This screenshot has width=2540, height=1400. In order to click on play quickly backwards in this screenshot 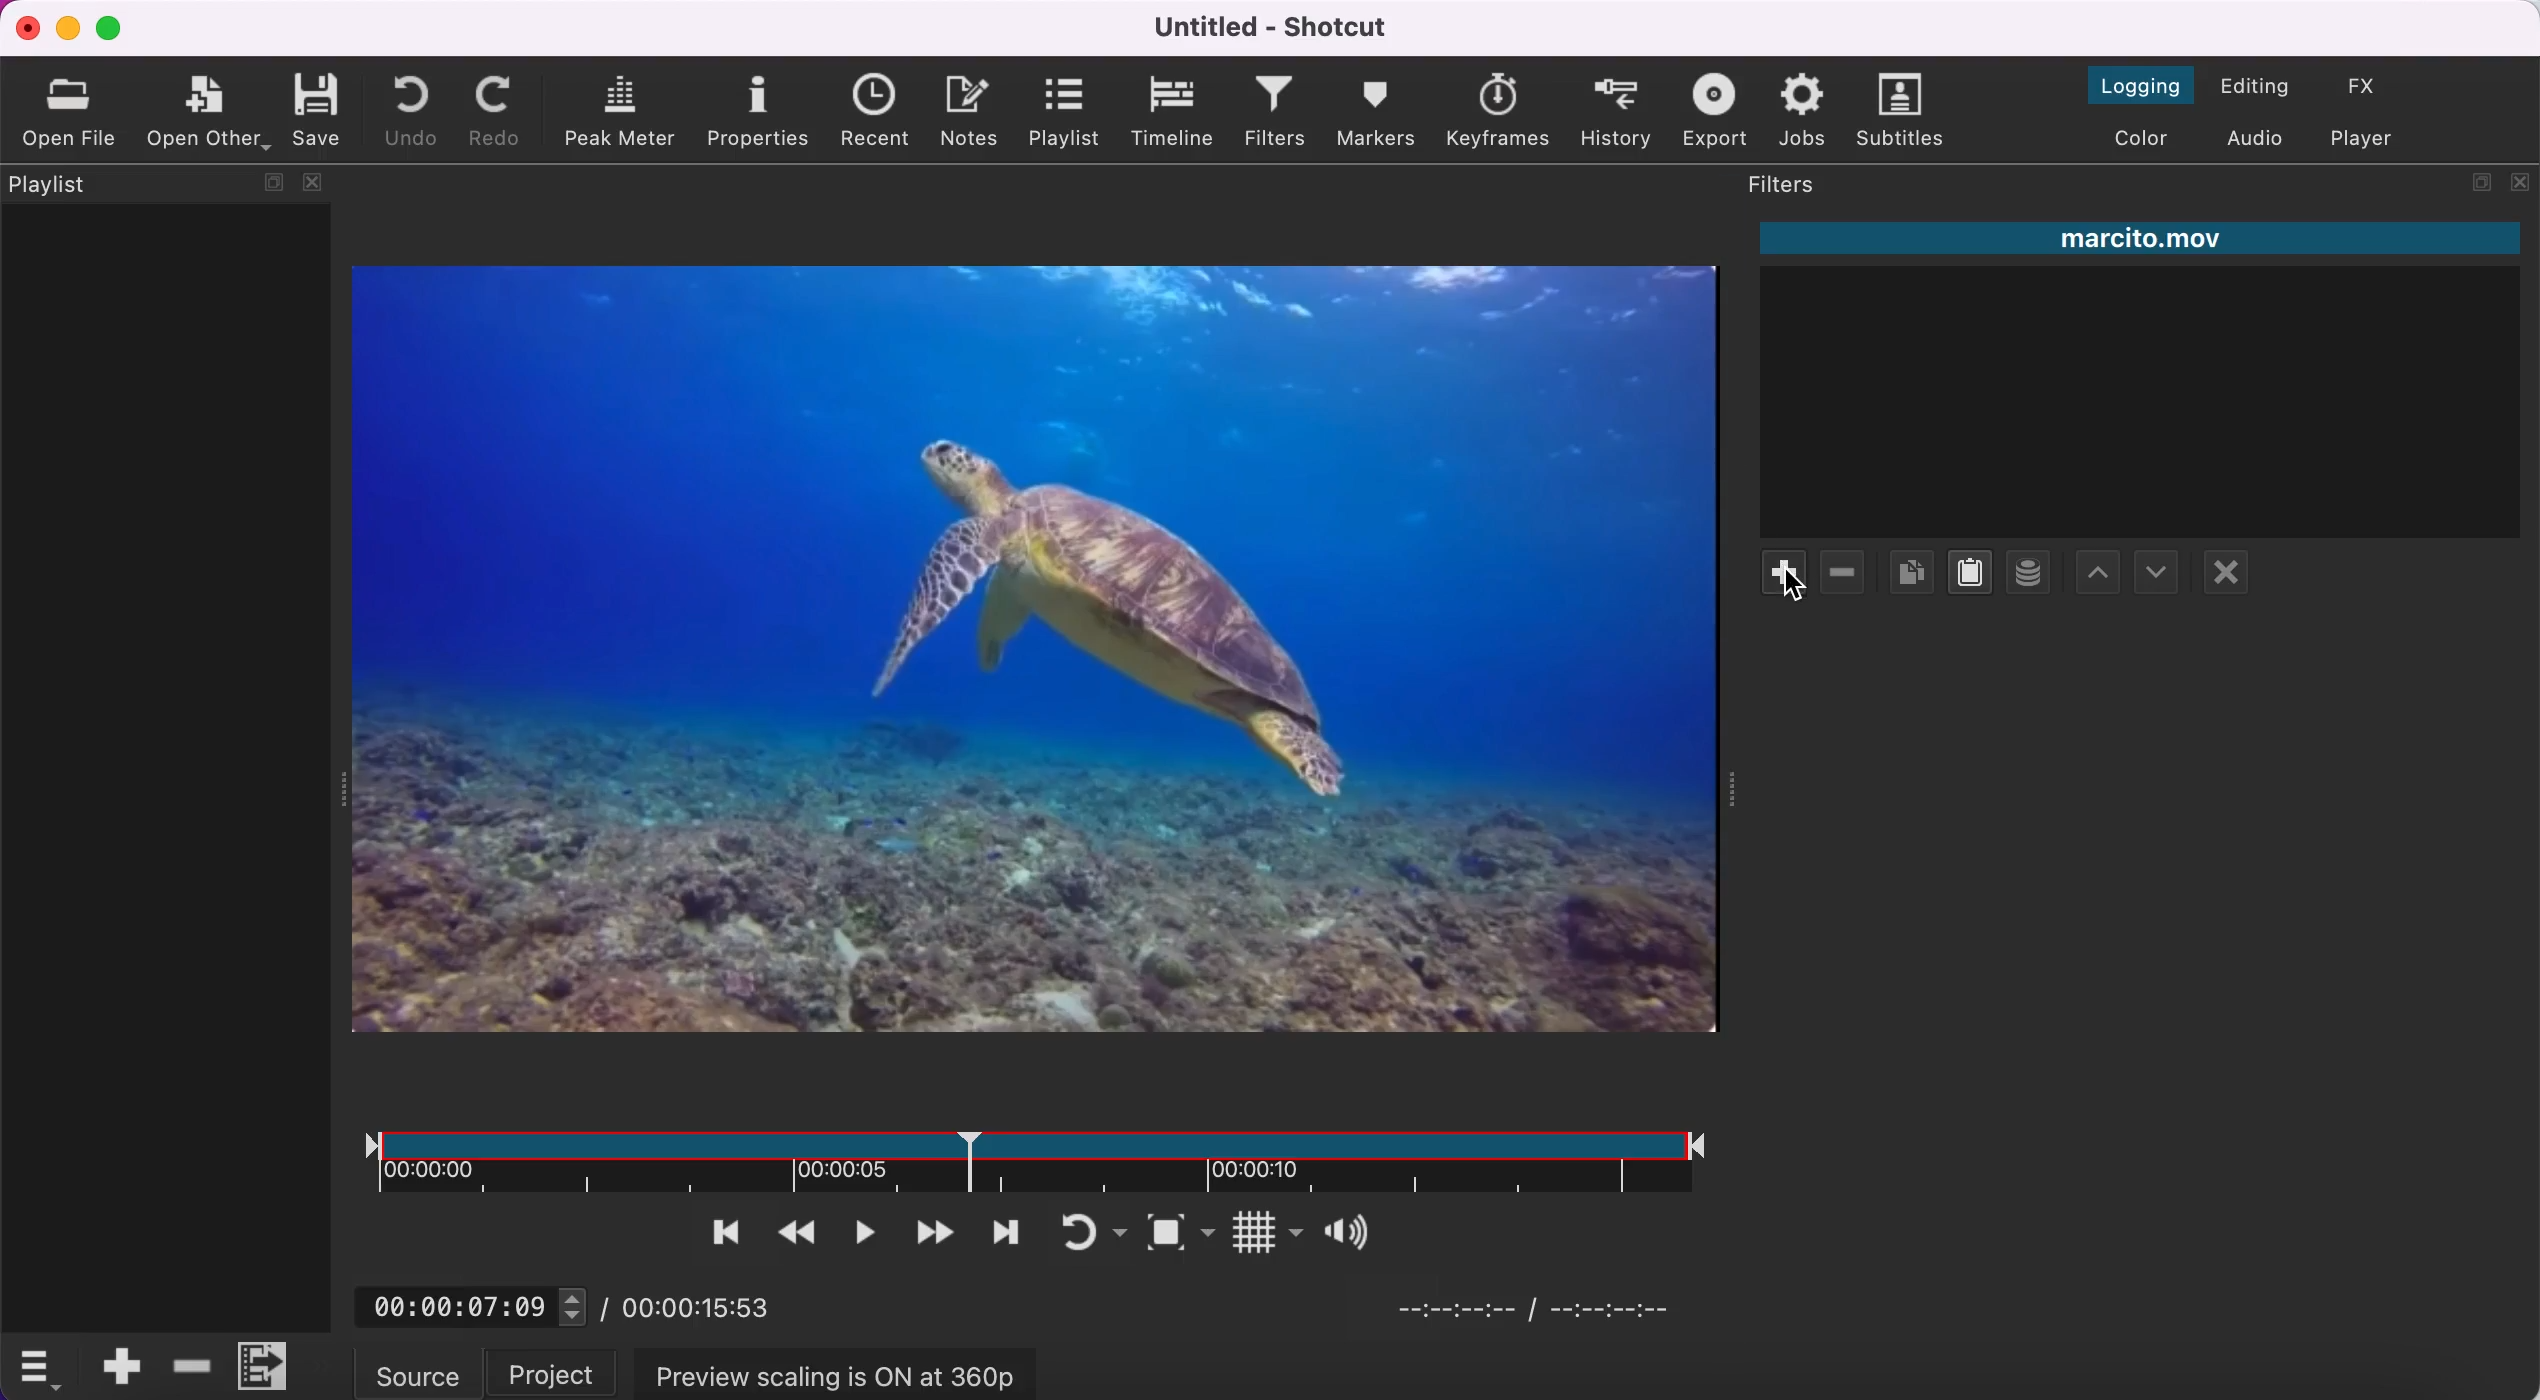, I will do `click(792, 1232)`.